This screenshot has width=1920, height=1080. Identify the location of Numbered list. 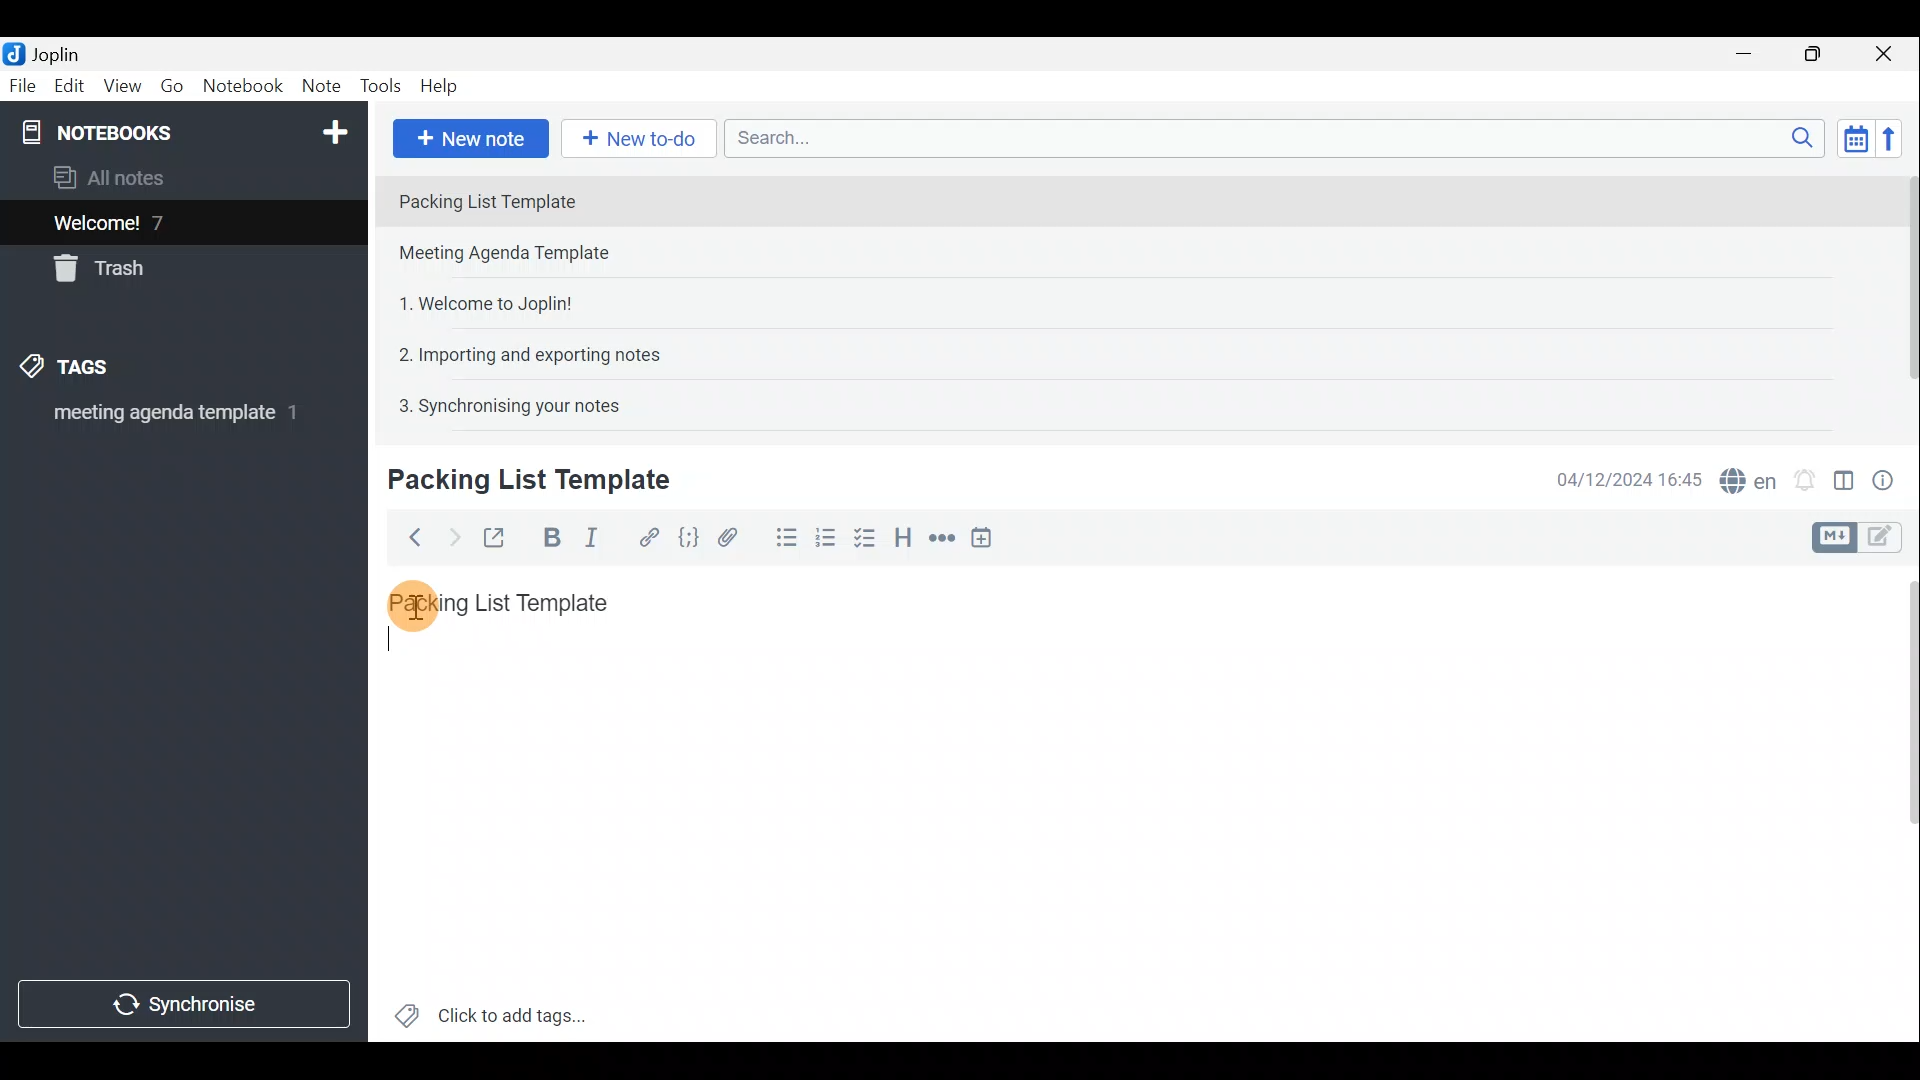
(831, 543).